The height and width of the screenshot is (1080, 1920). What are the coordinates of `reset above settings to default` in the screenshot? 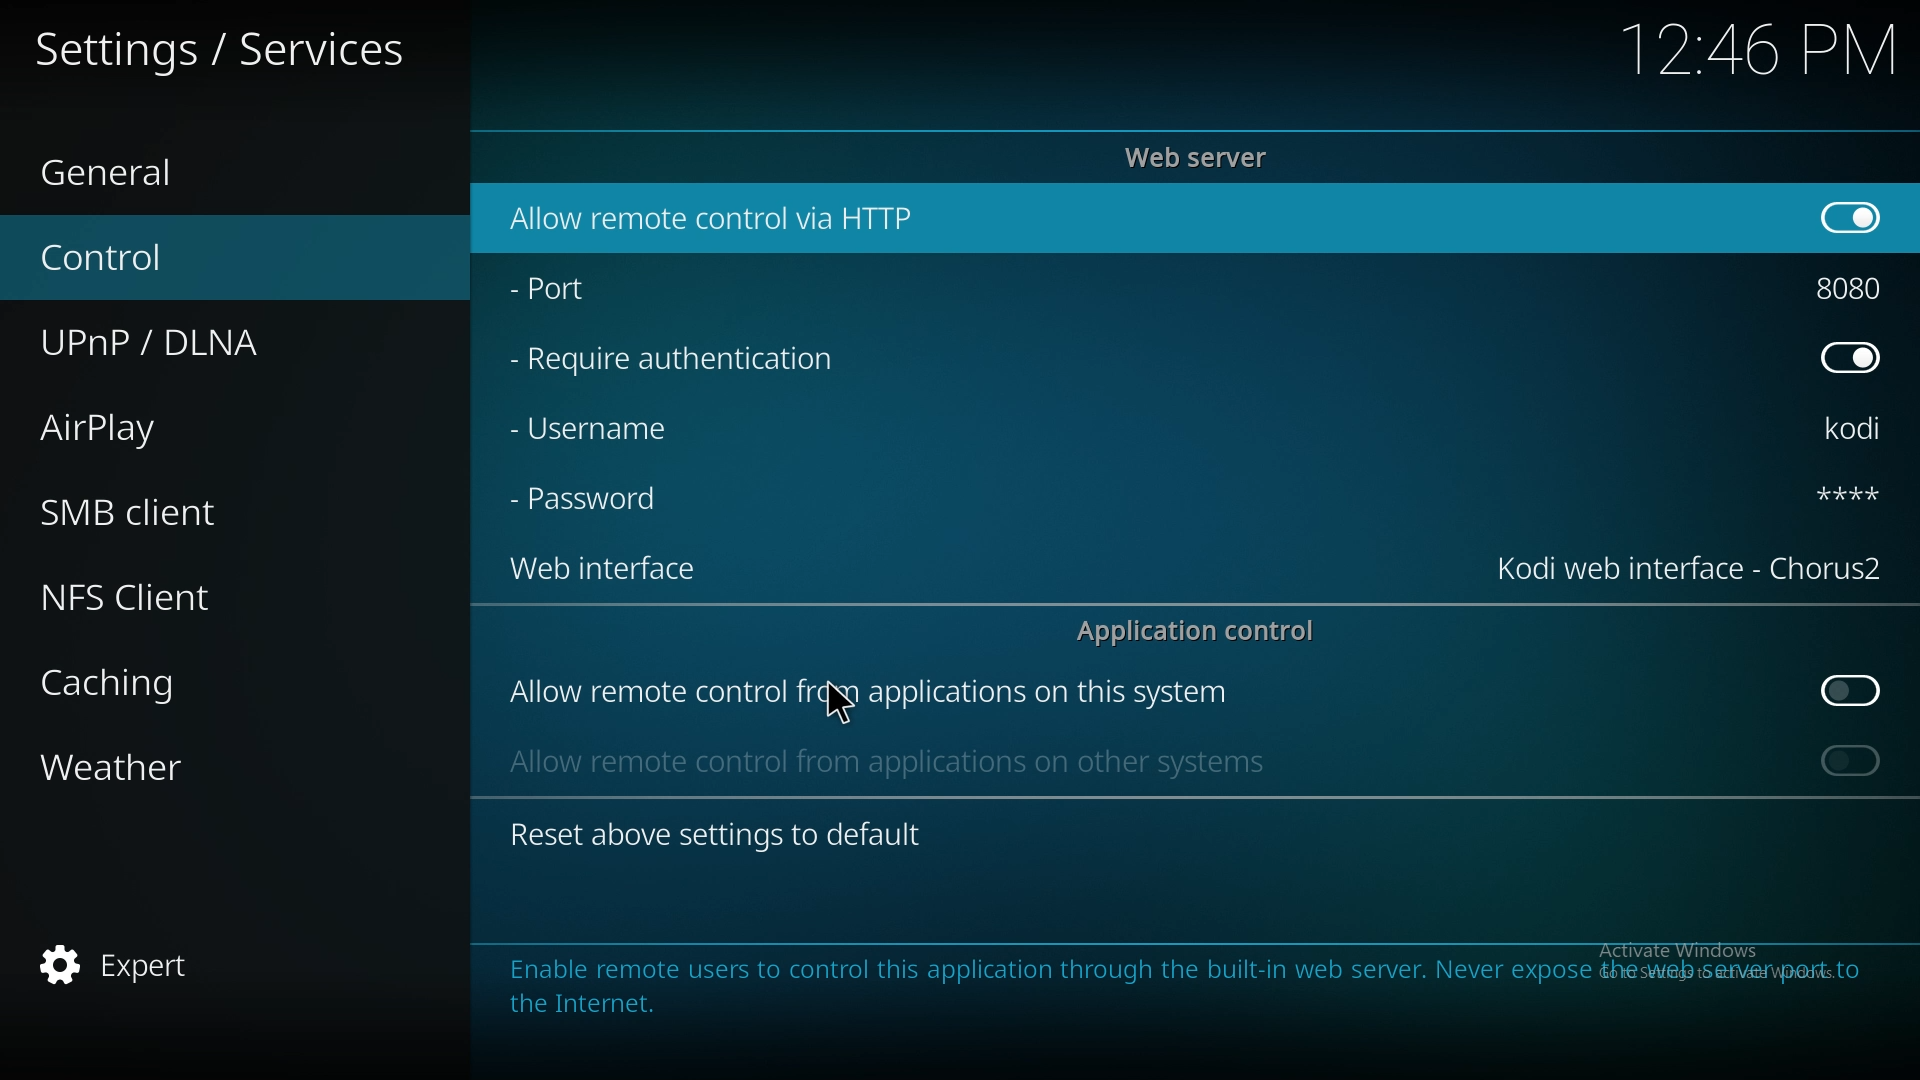 It's located at (715, 833).